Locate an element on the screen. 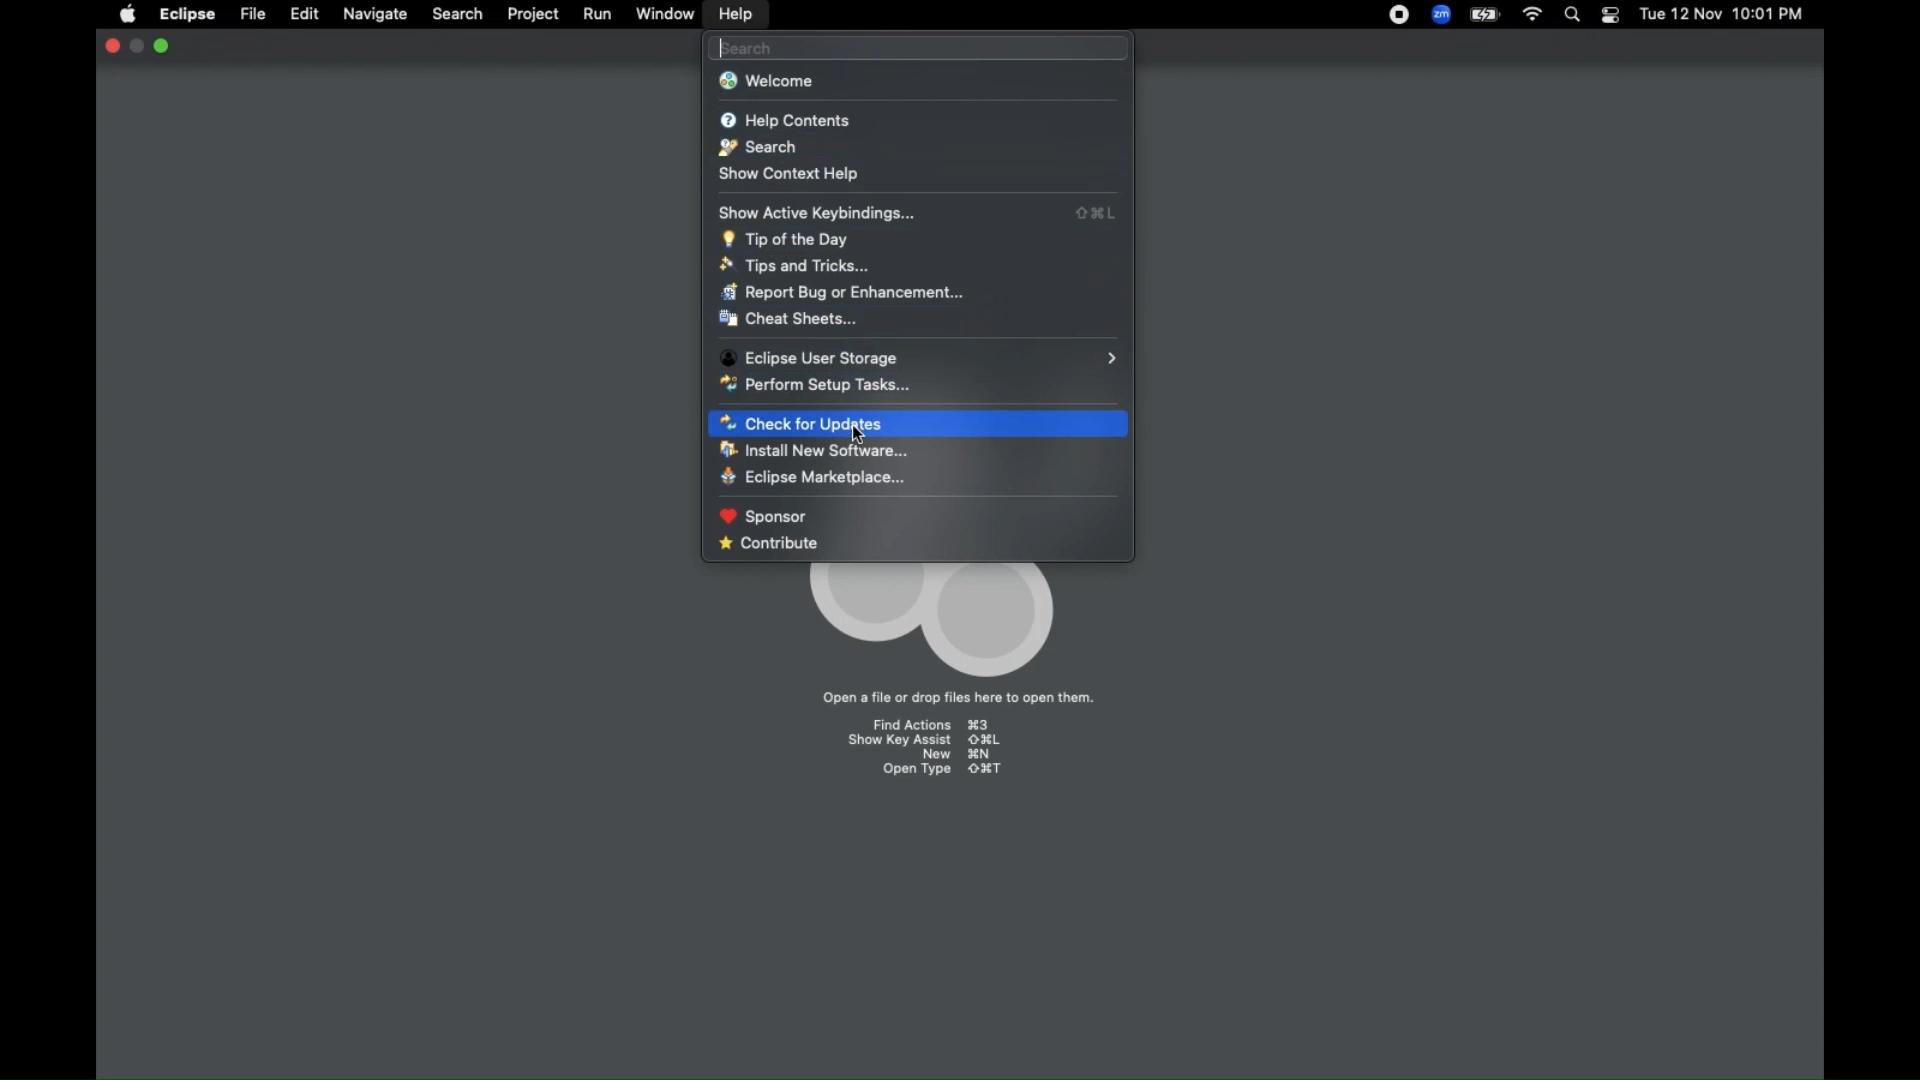  Cheat Sheets is located at coordinates (917, 320).